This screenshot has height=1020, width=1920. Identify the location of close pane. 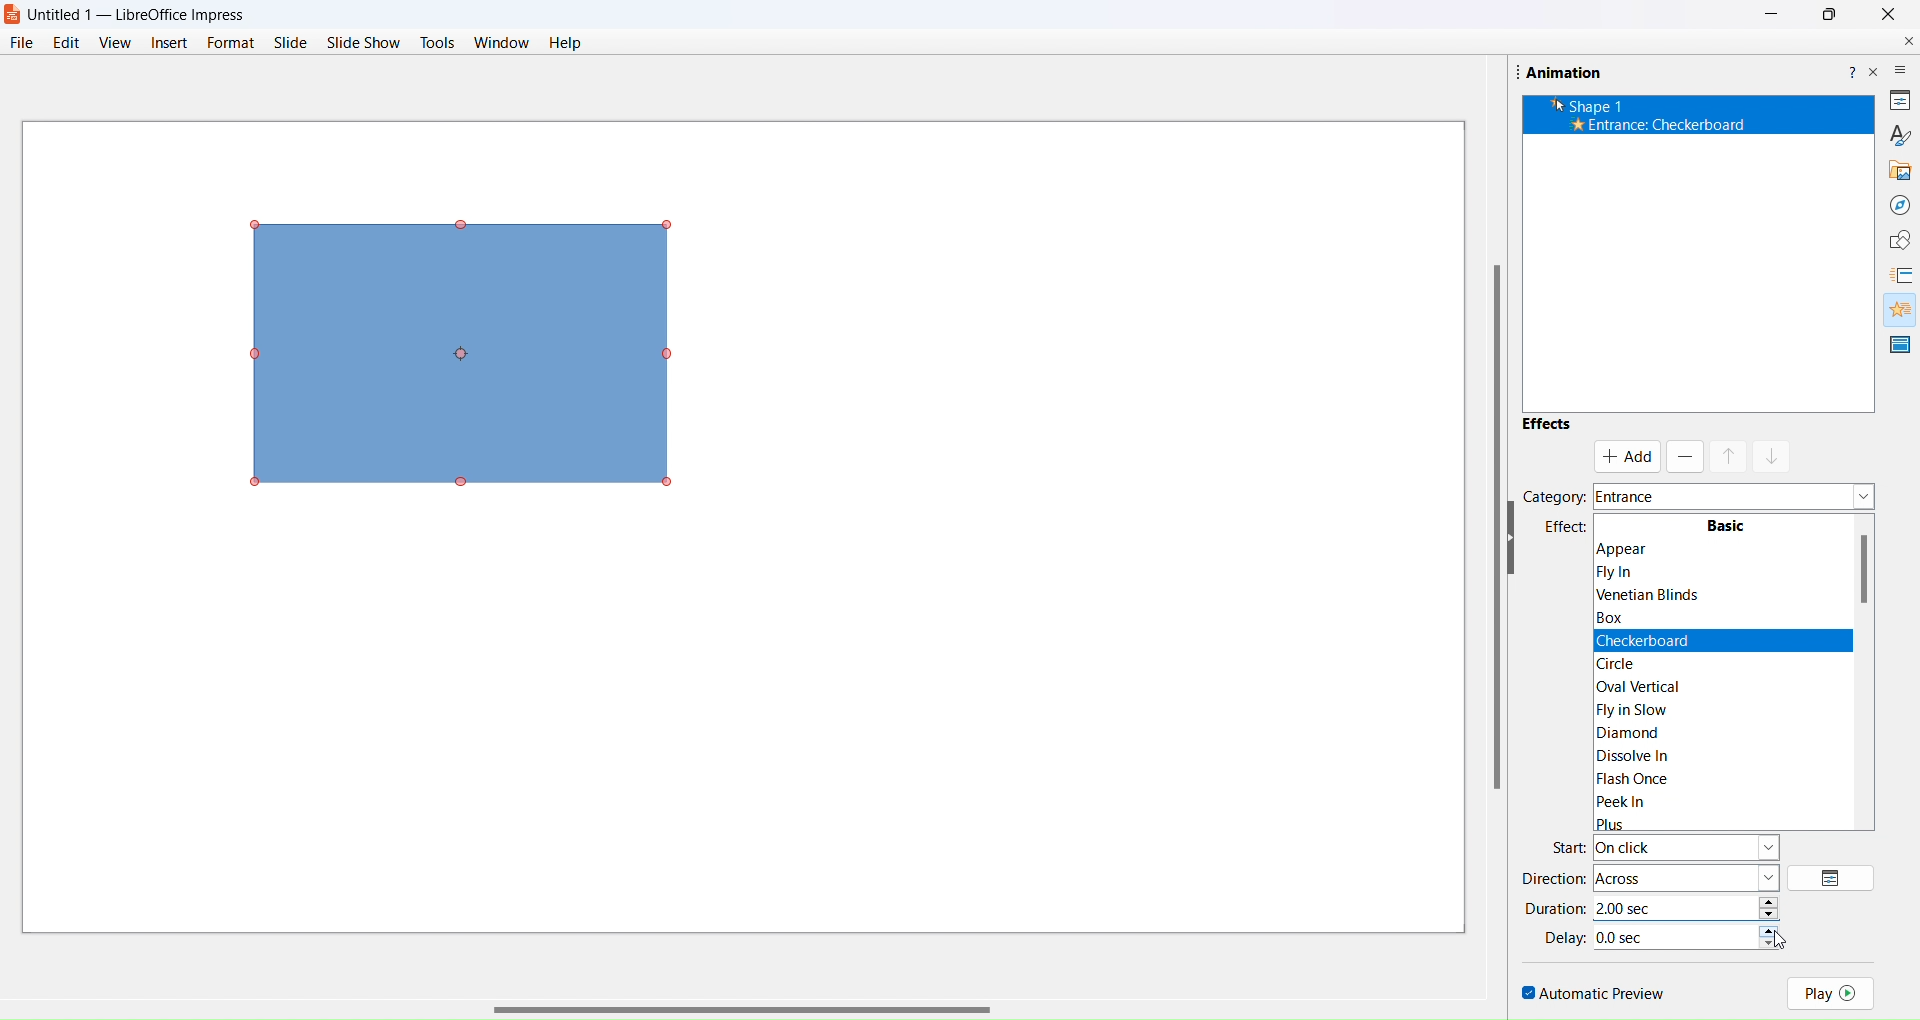
(1875, 78).